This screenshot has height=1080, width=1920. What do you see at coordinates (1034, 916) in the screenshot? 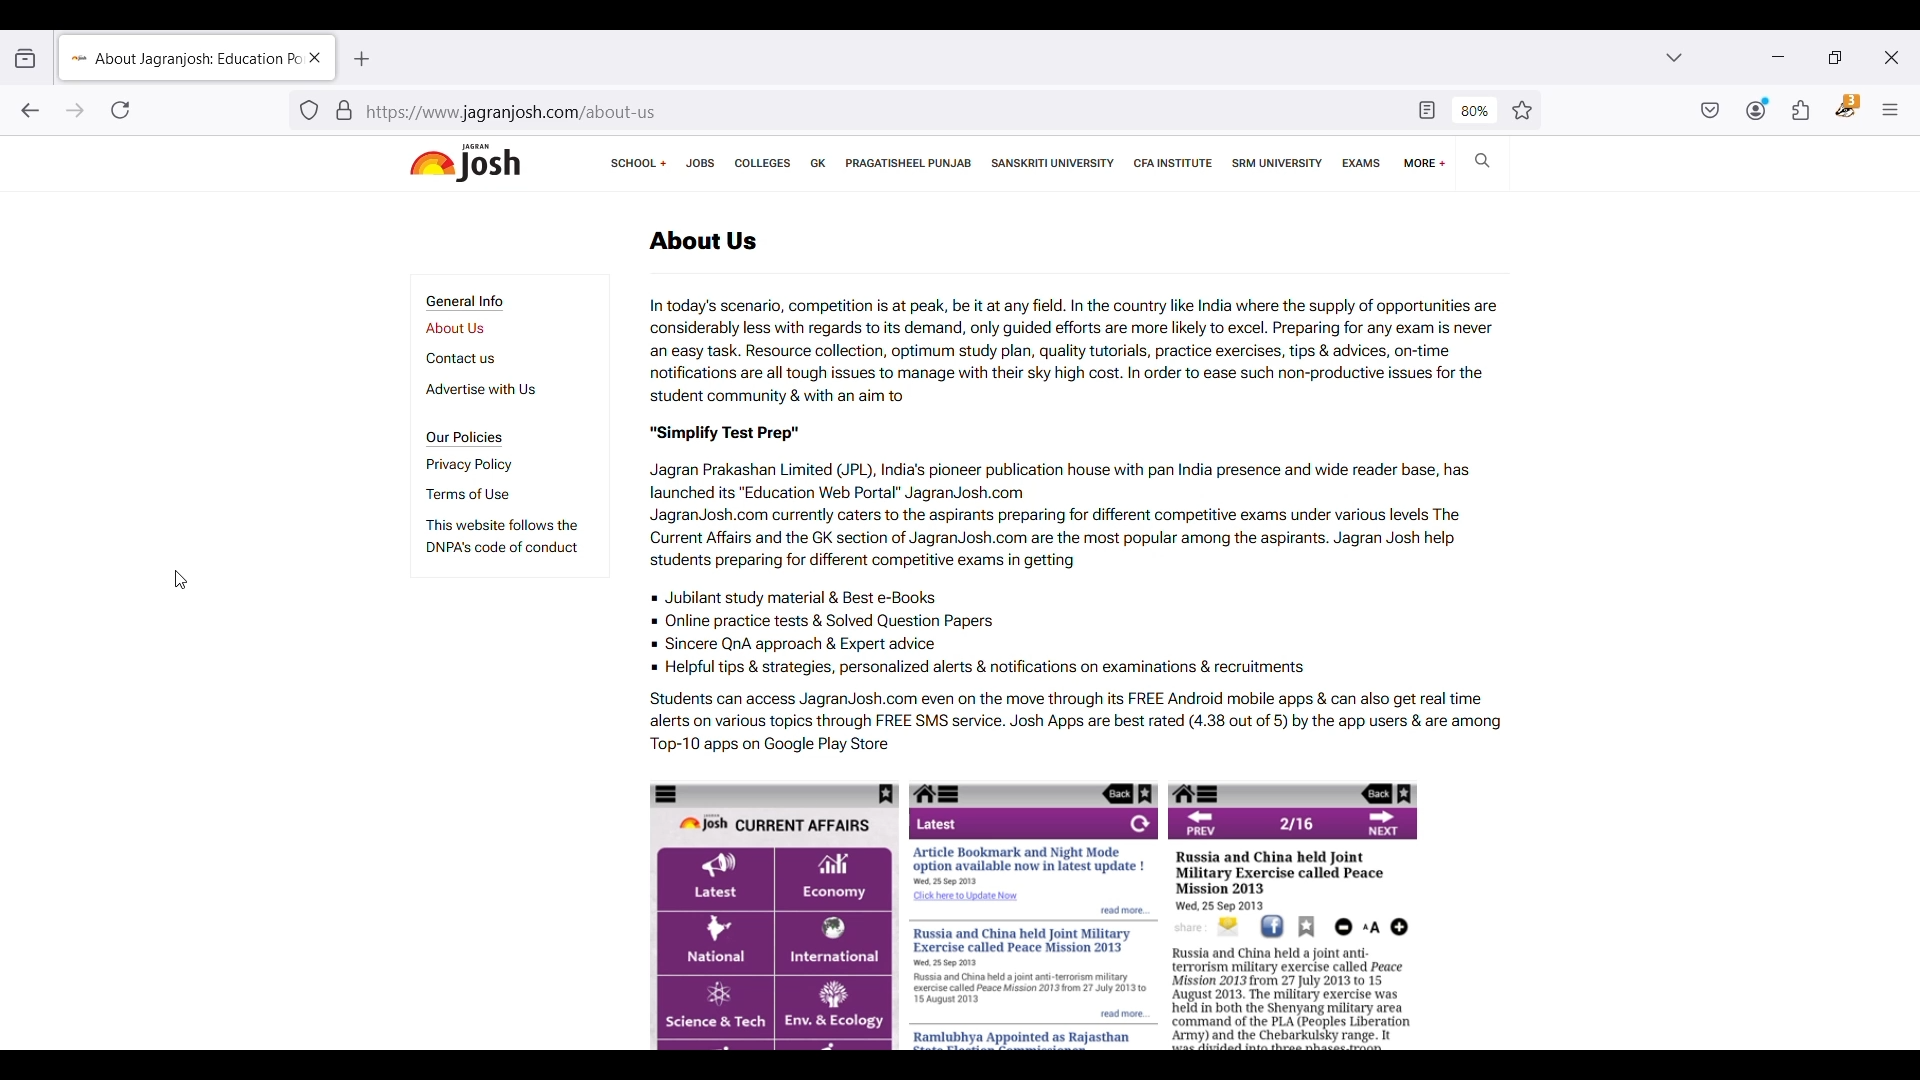
I see `Website's mobile UI` at bounding box center [1034, 916].